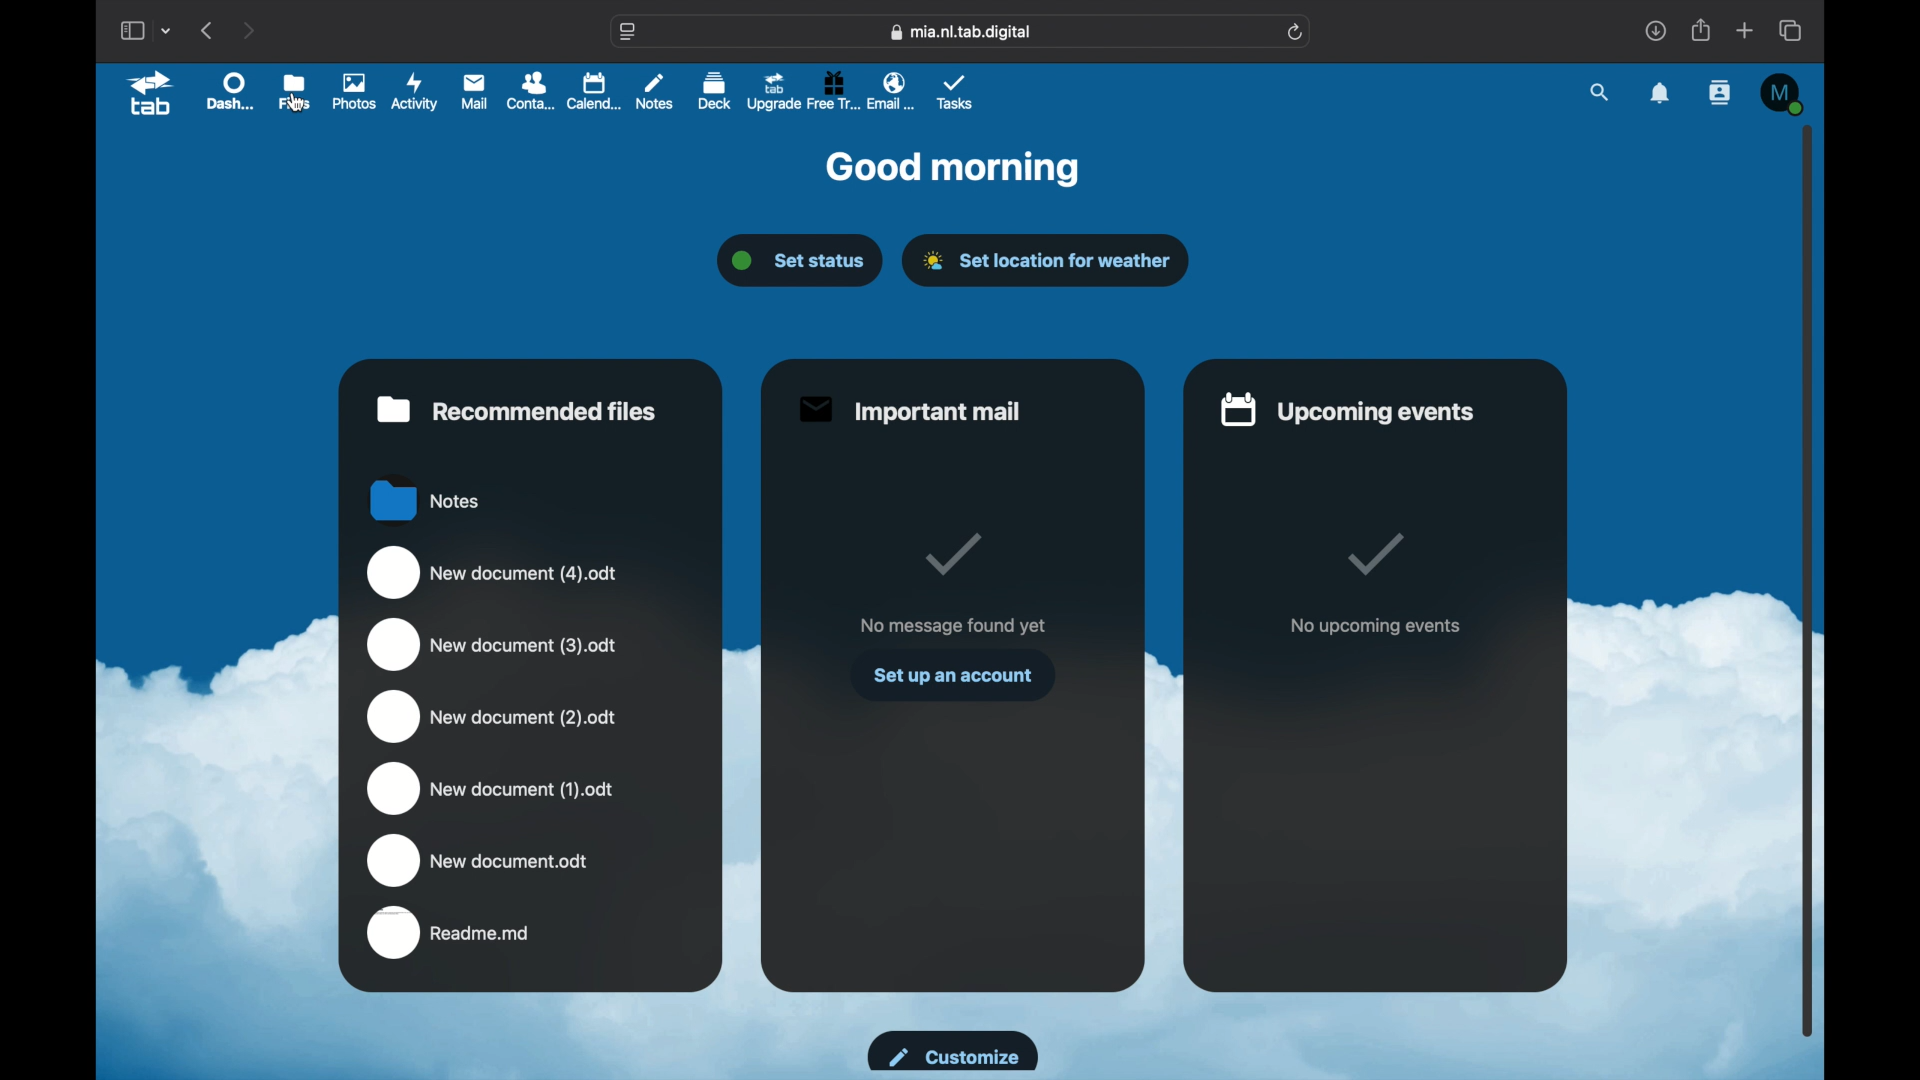 The image size is (1920, 1080). What do you see at coordinates (208, 31) in the screenshot?
I see `previous` at bounding box center [208, 31].